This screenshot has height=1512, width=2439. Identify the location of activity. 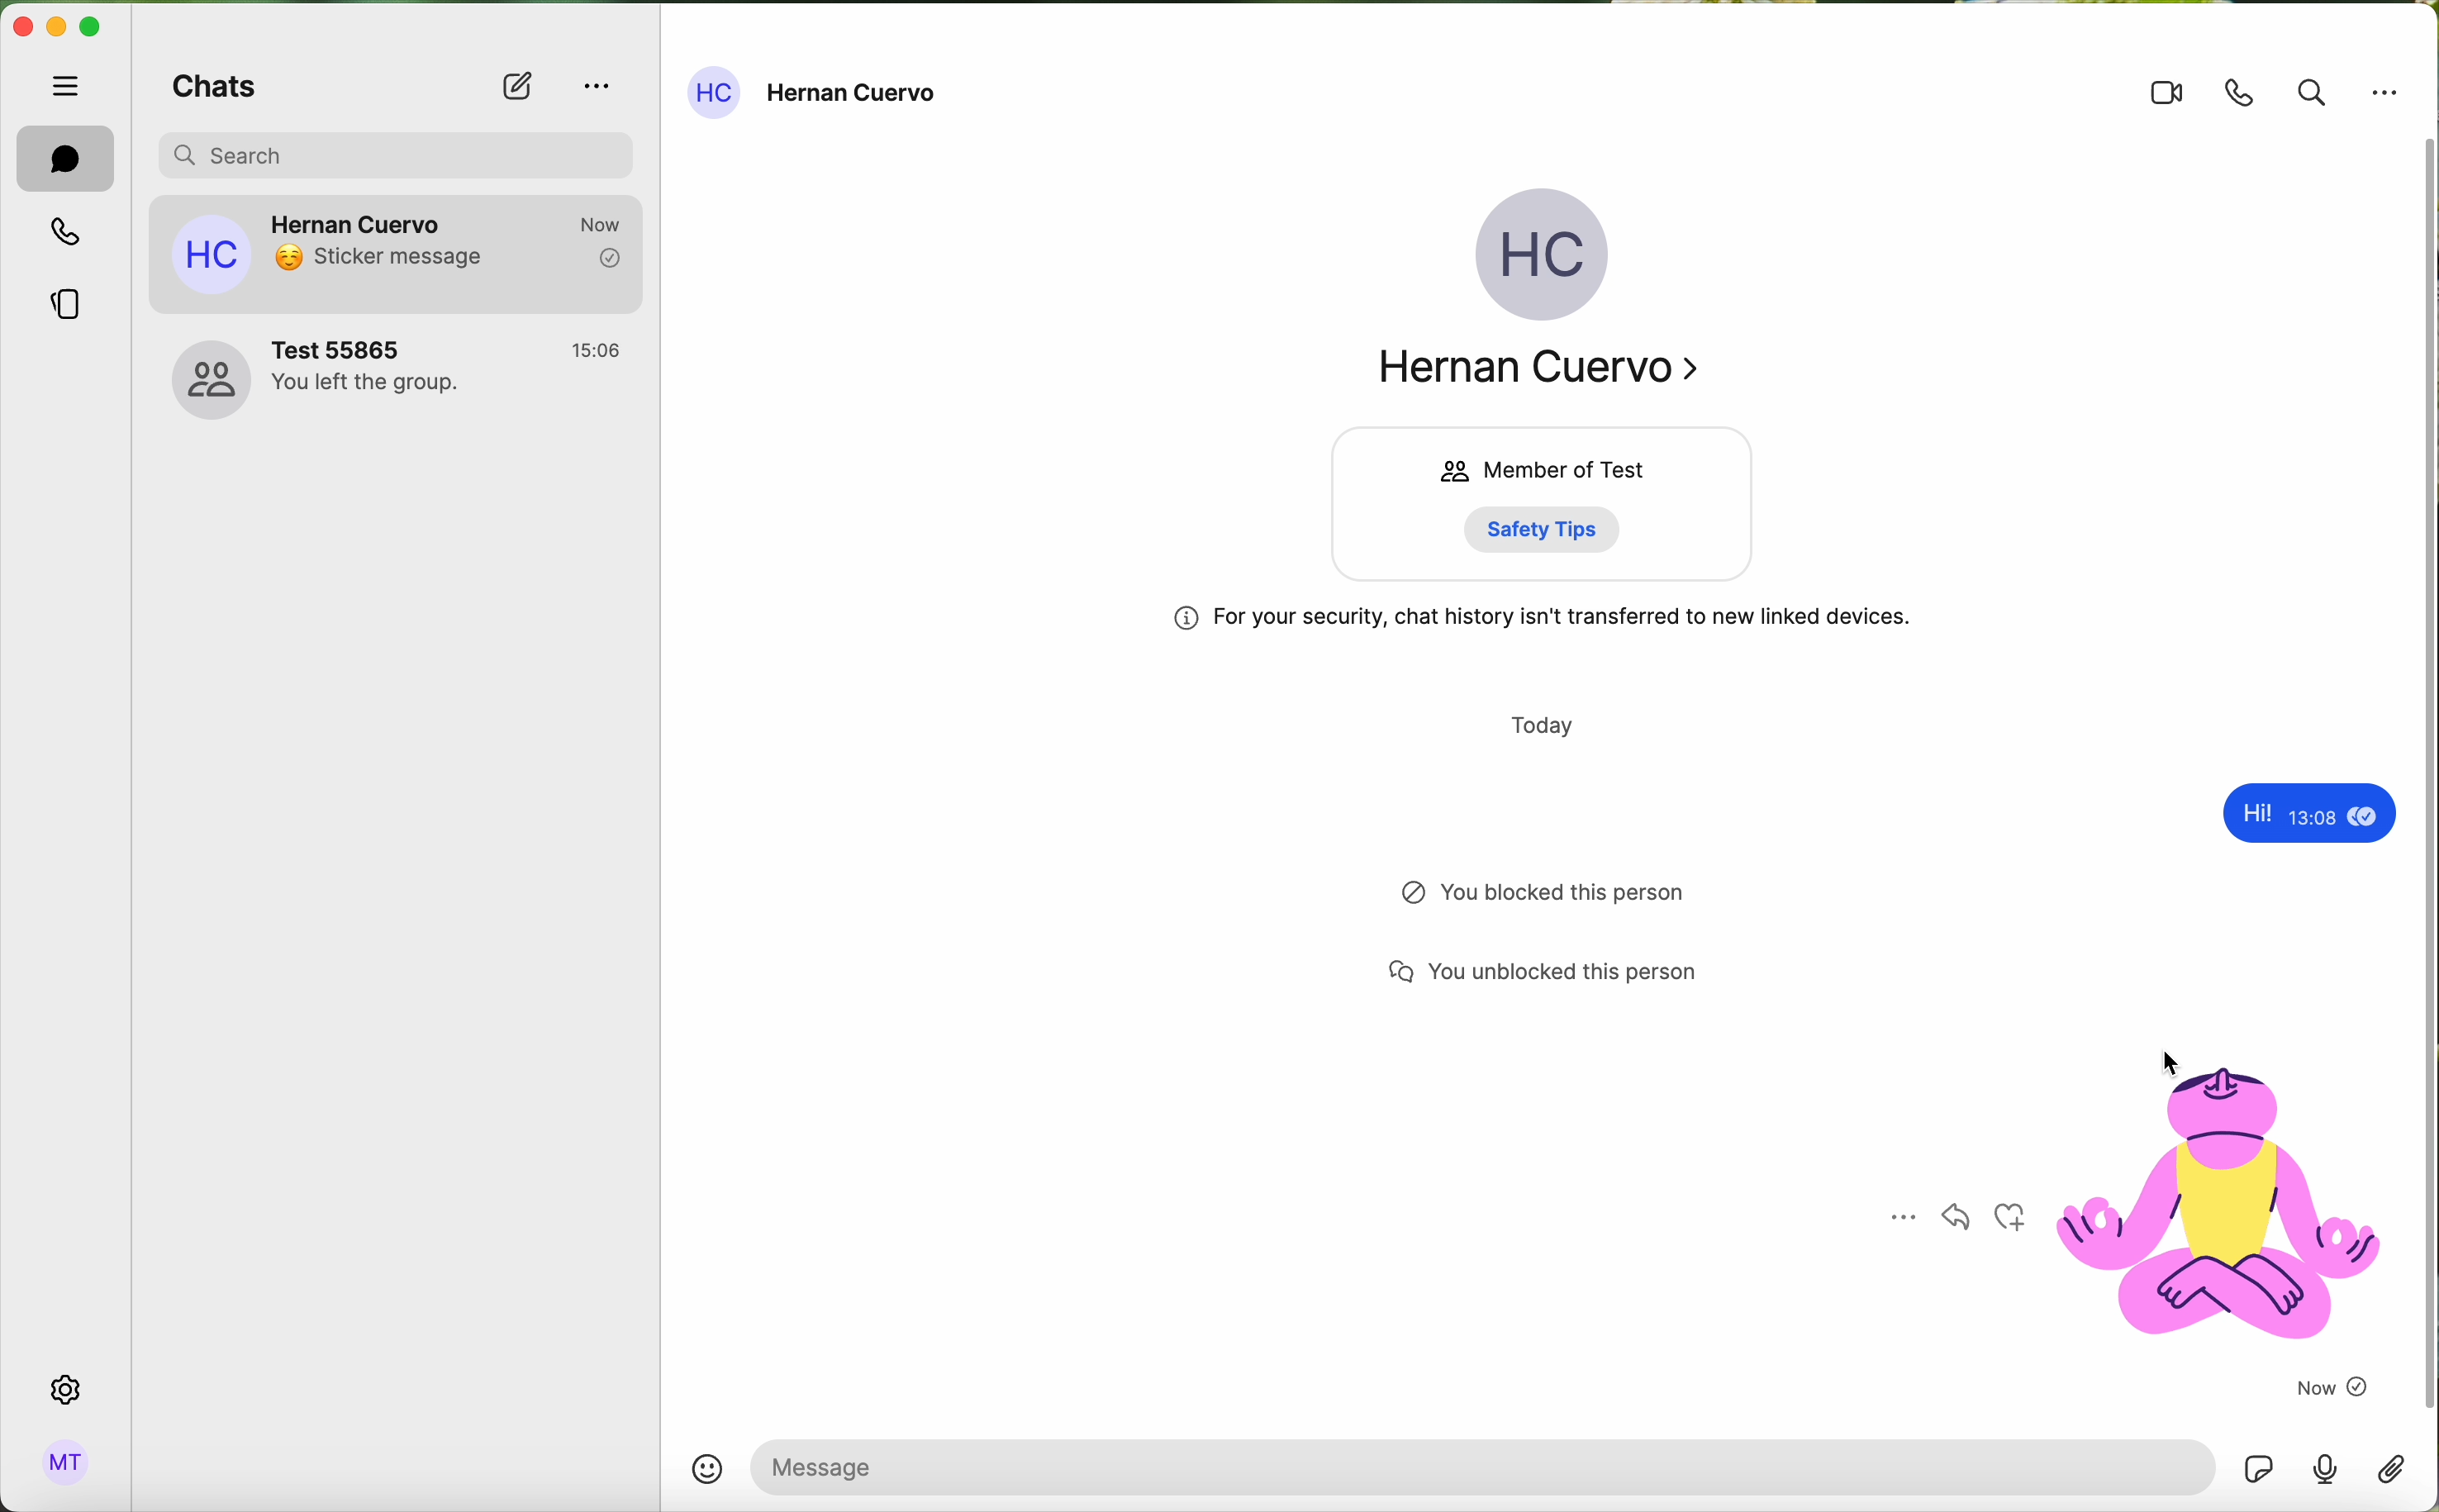
(1556, 901).